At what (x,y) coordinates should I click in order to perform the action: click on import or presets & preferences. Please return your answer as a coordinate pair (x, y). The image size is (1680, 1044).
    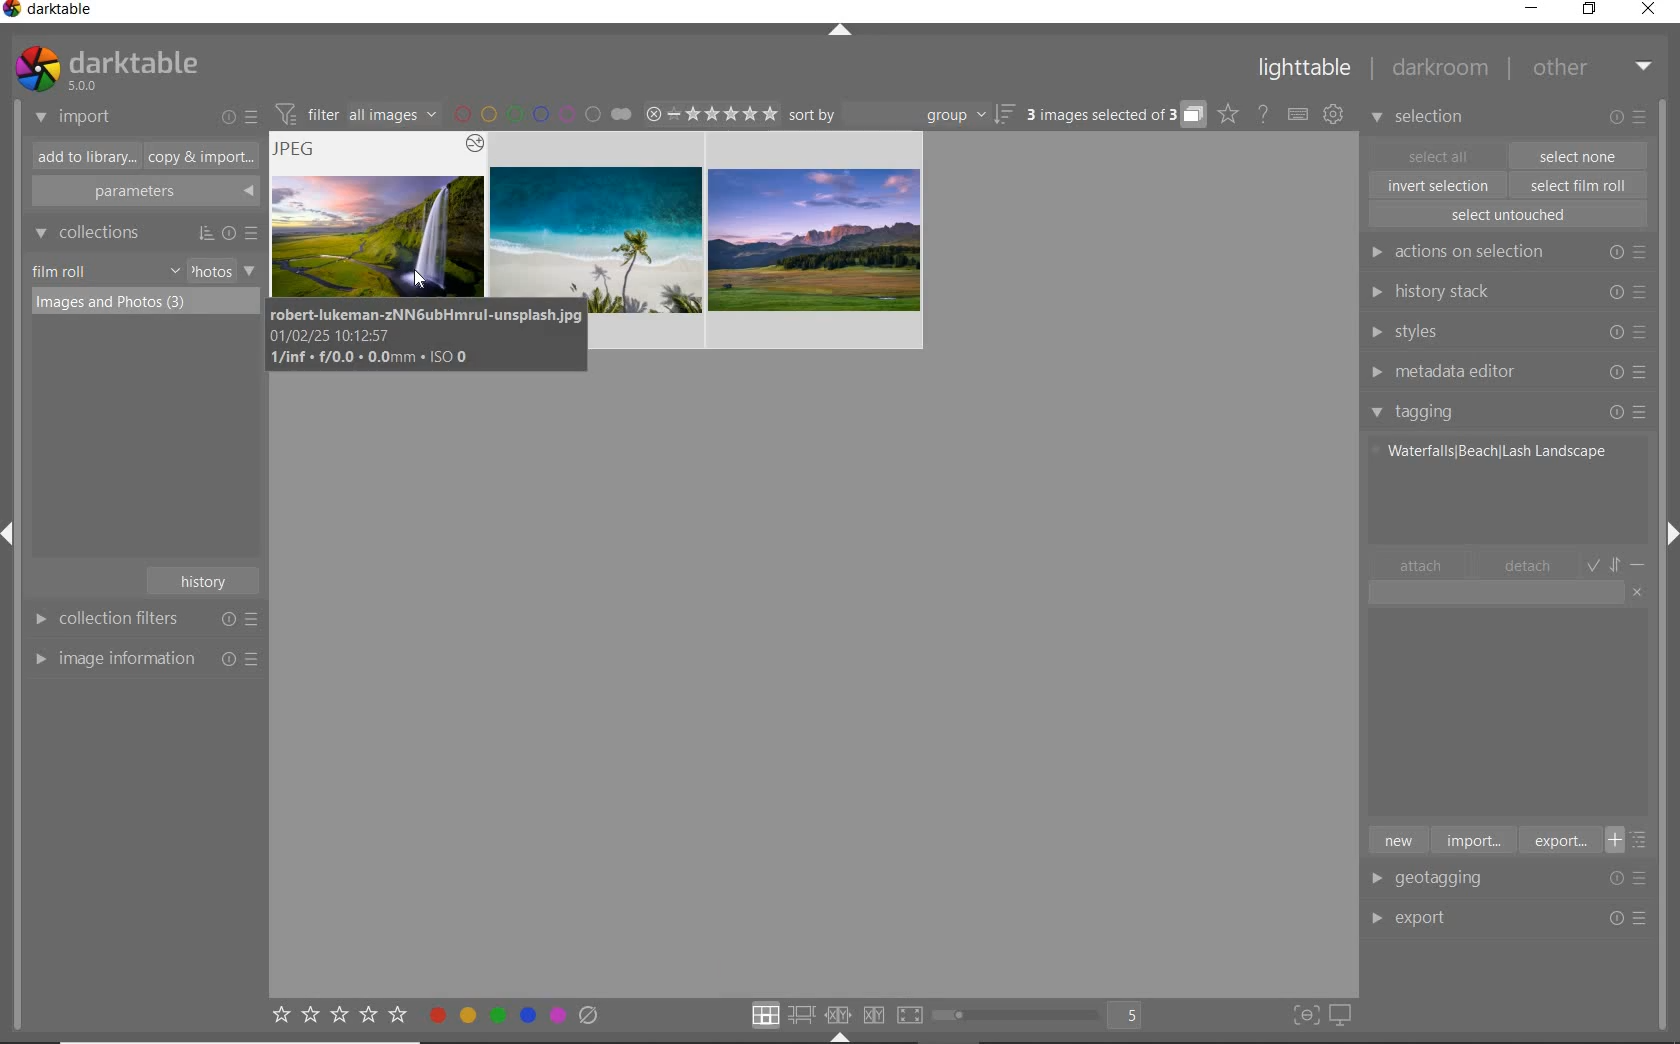
    Looking at the image, I should click on (239, 116).